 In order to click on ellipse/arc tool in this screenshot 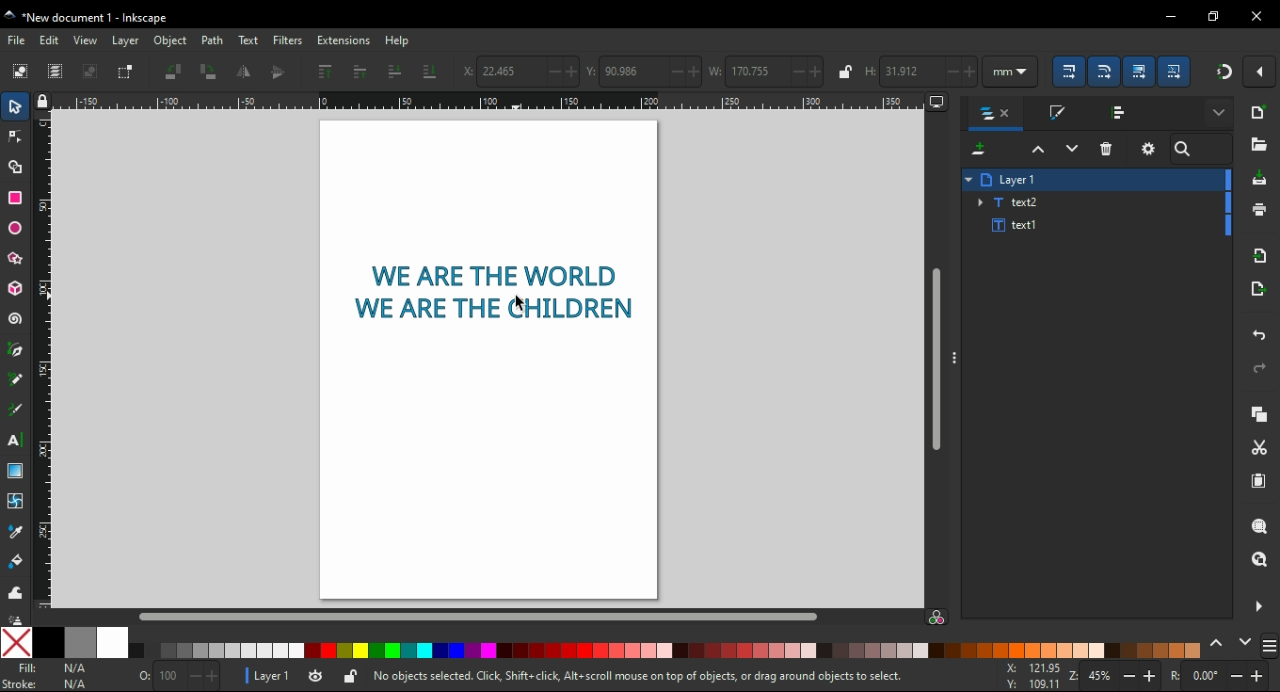, I will do `click(17, 228)`.